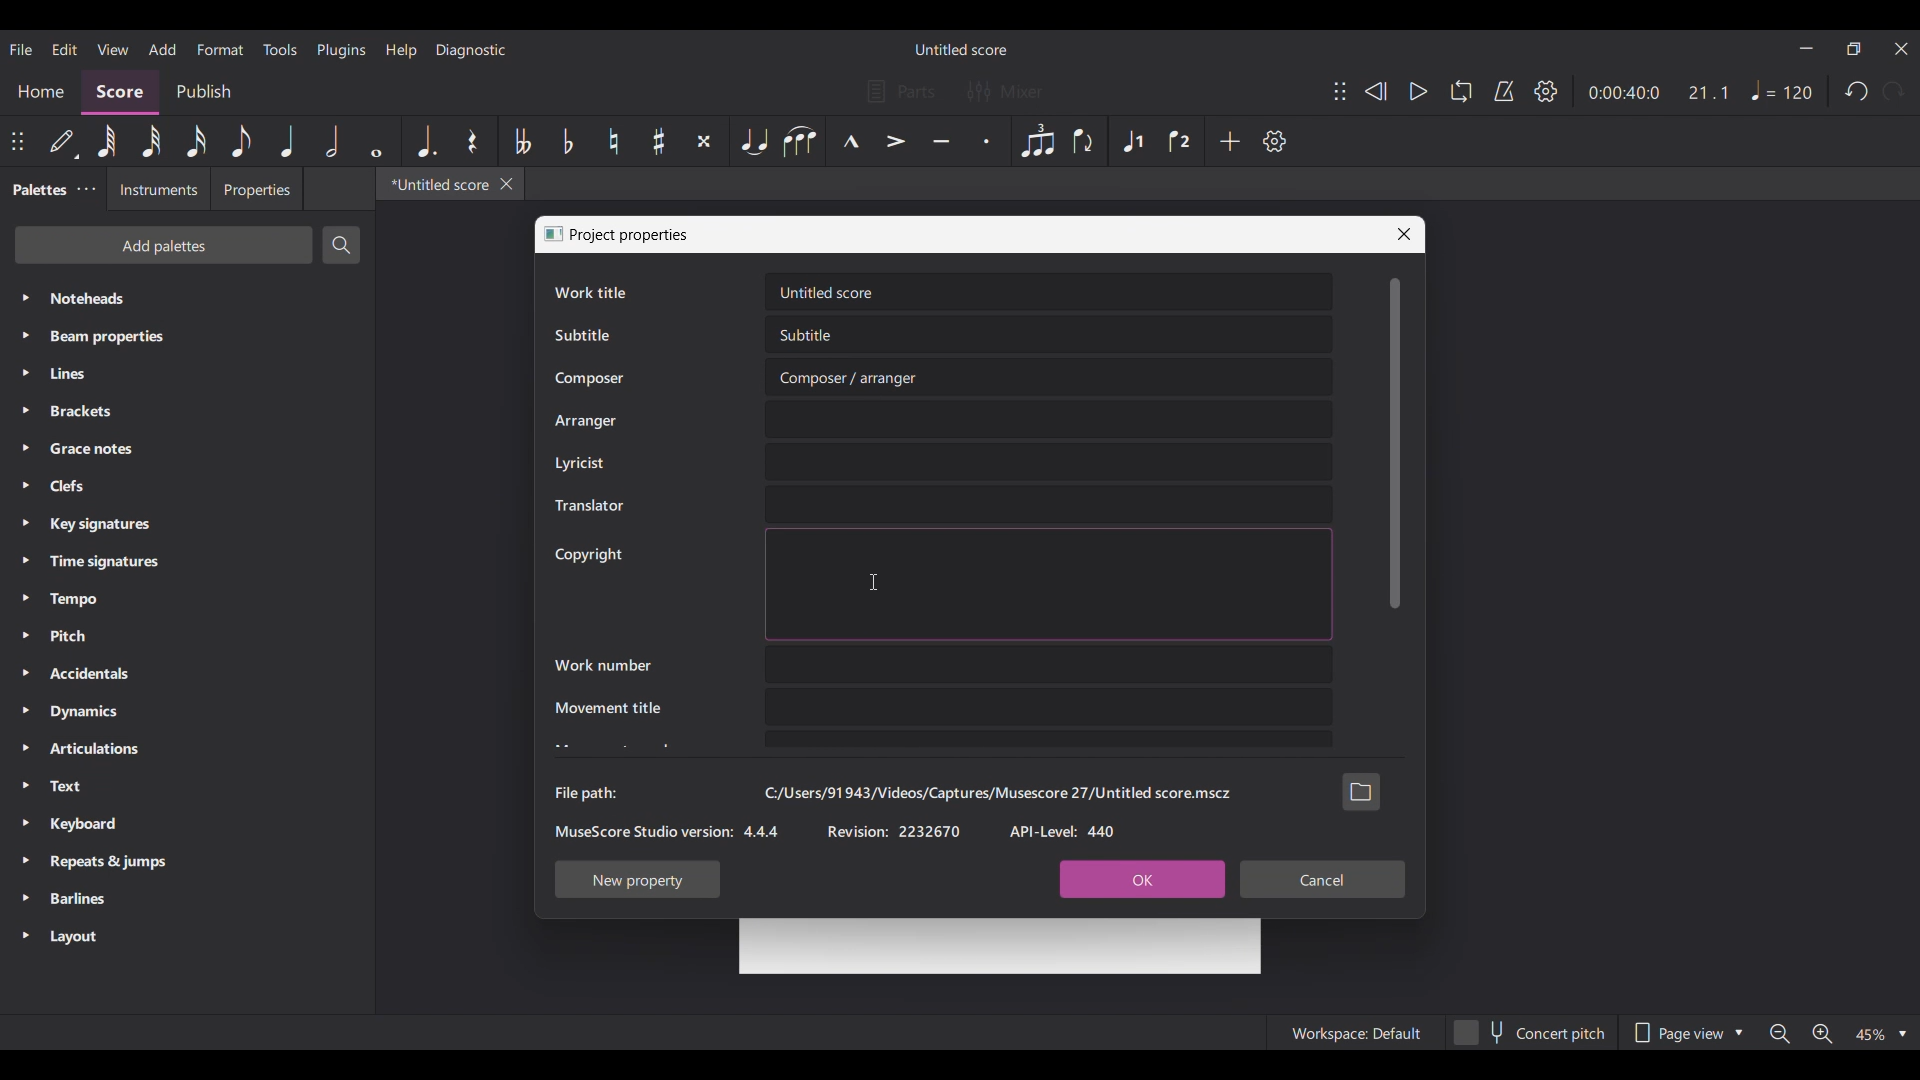  Describe the element at coordinates (1049, 664) in the screenshot. I see `Text box for Work number` at that location.